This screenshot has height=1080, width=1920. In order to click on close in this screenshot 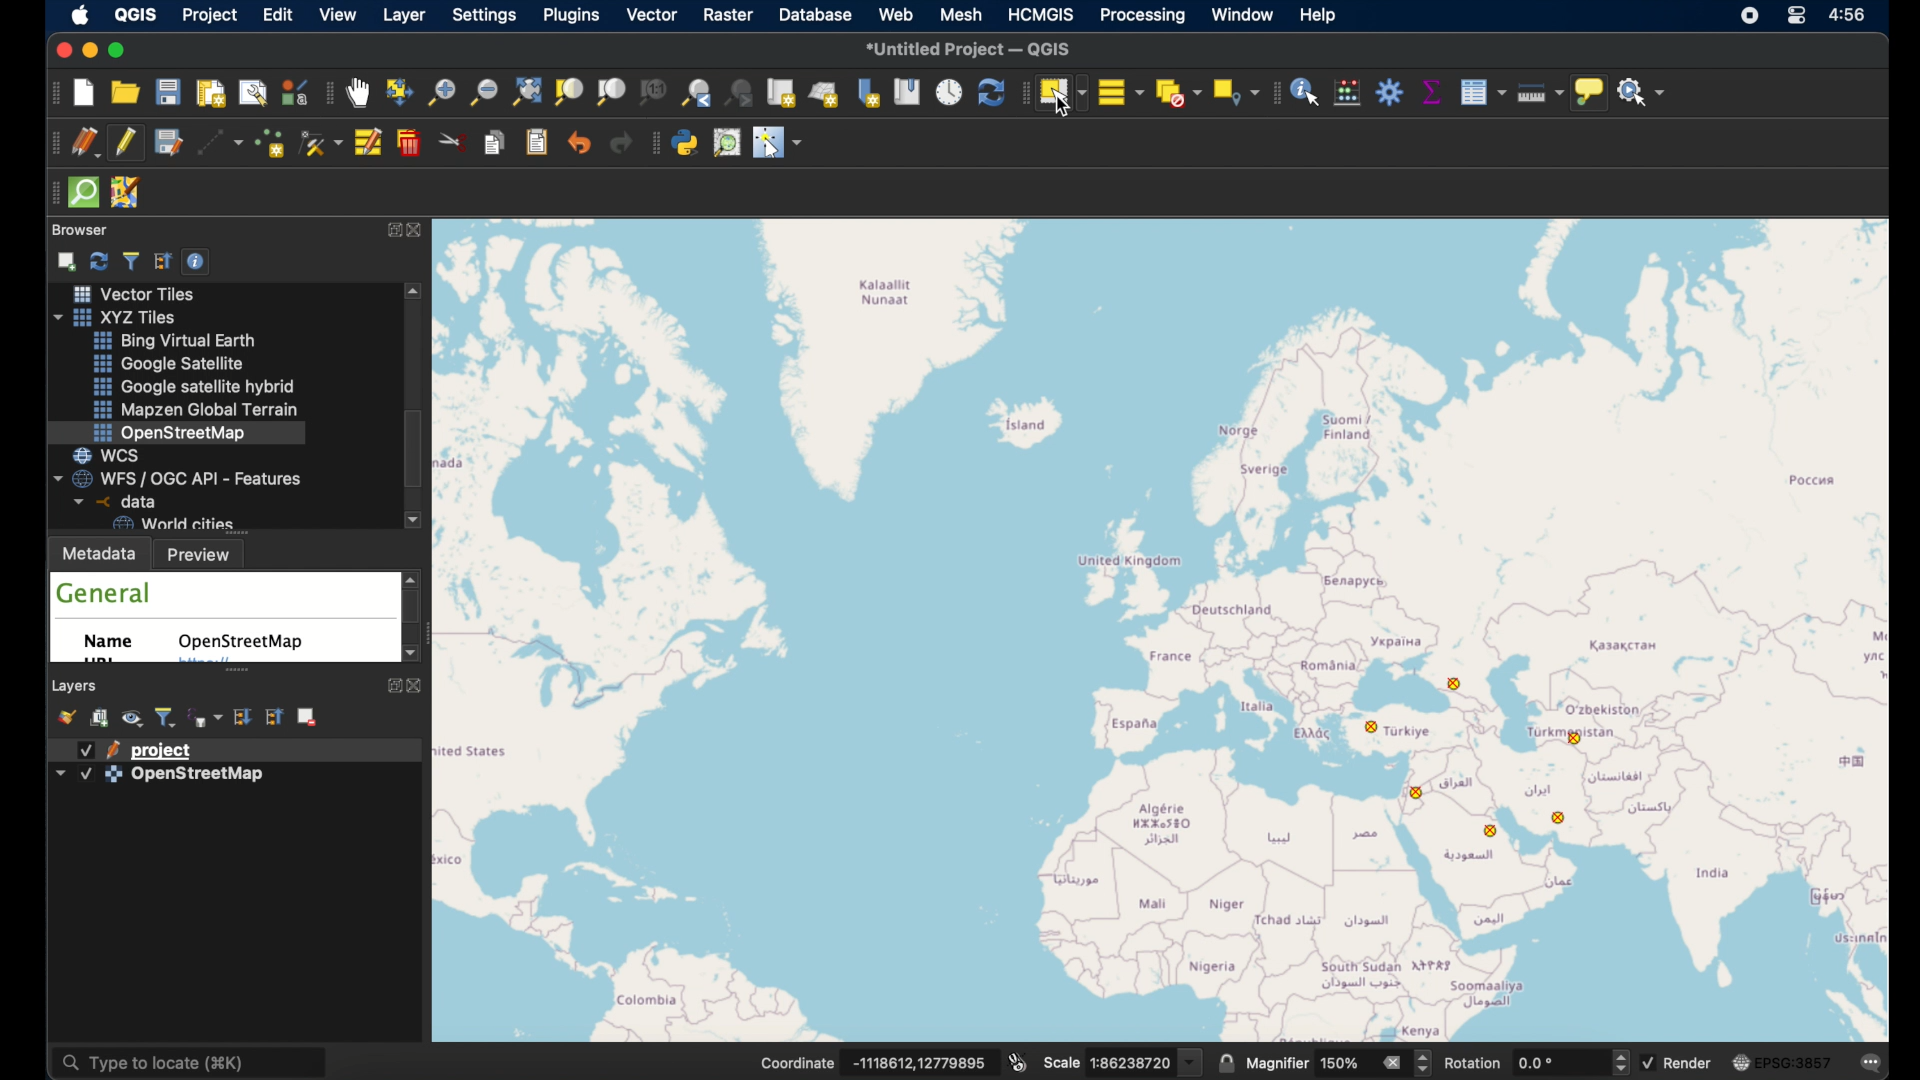, I will do `click(422, 230)`.